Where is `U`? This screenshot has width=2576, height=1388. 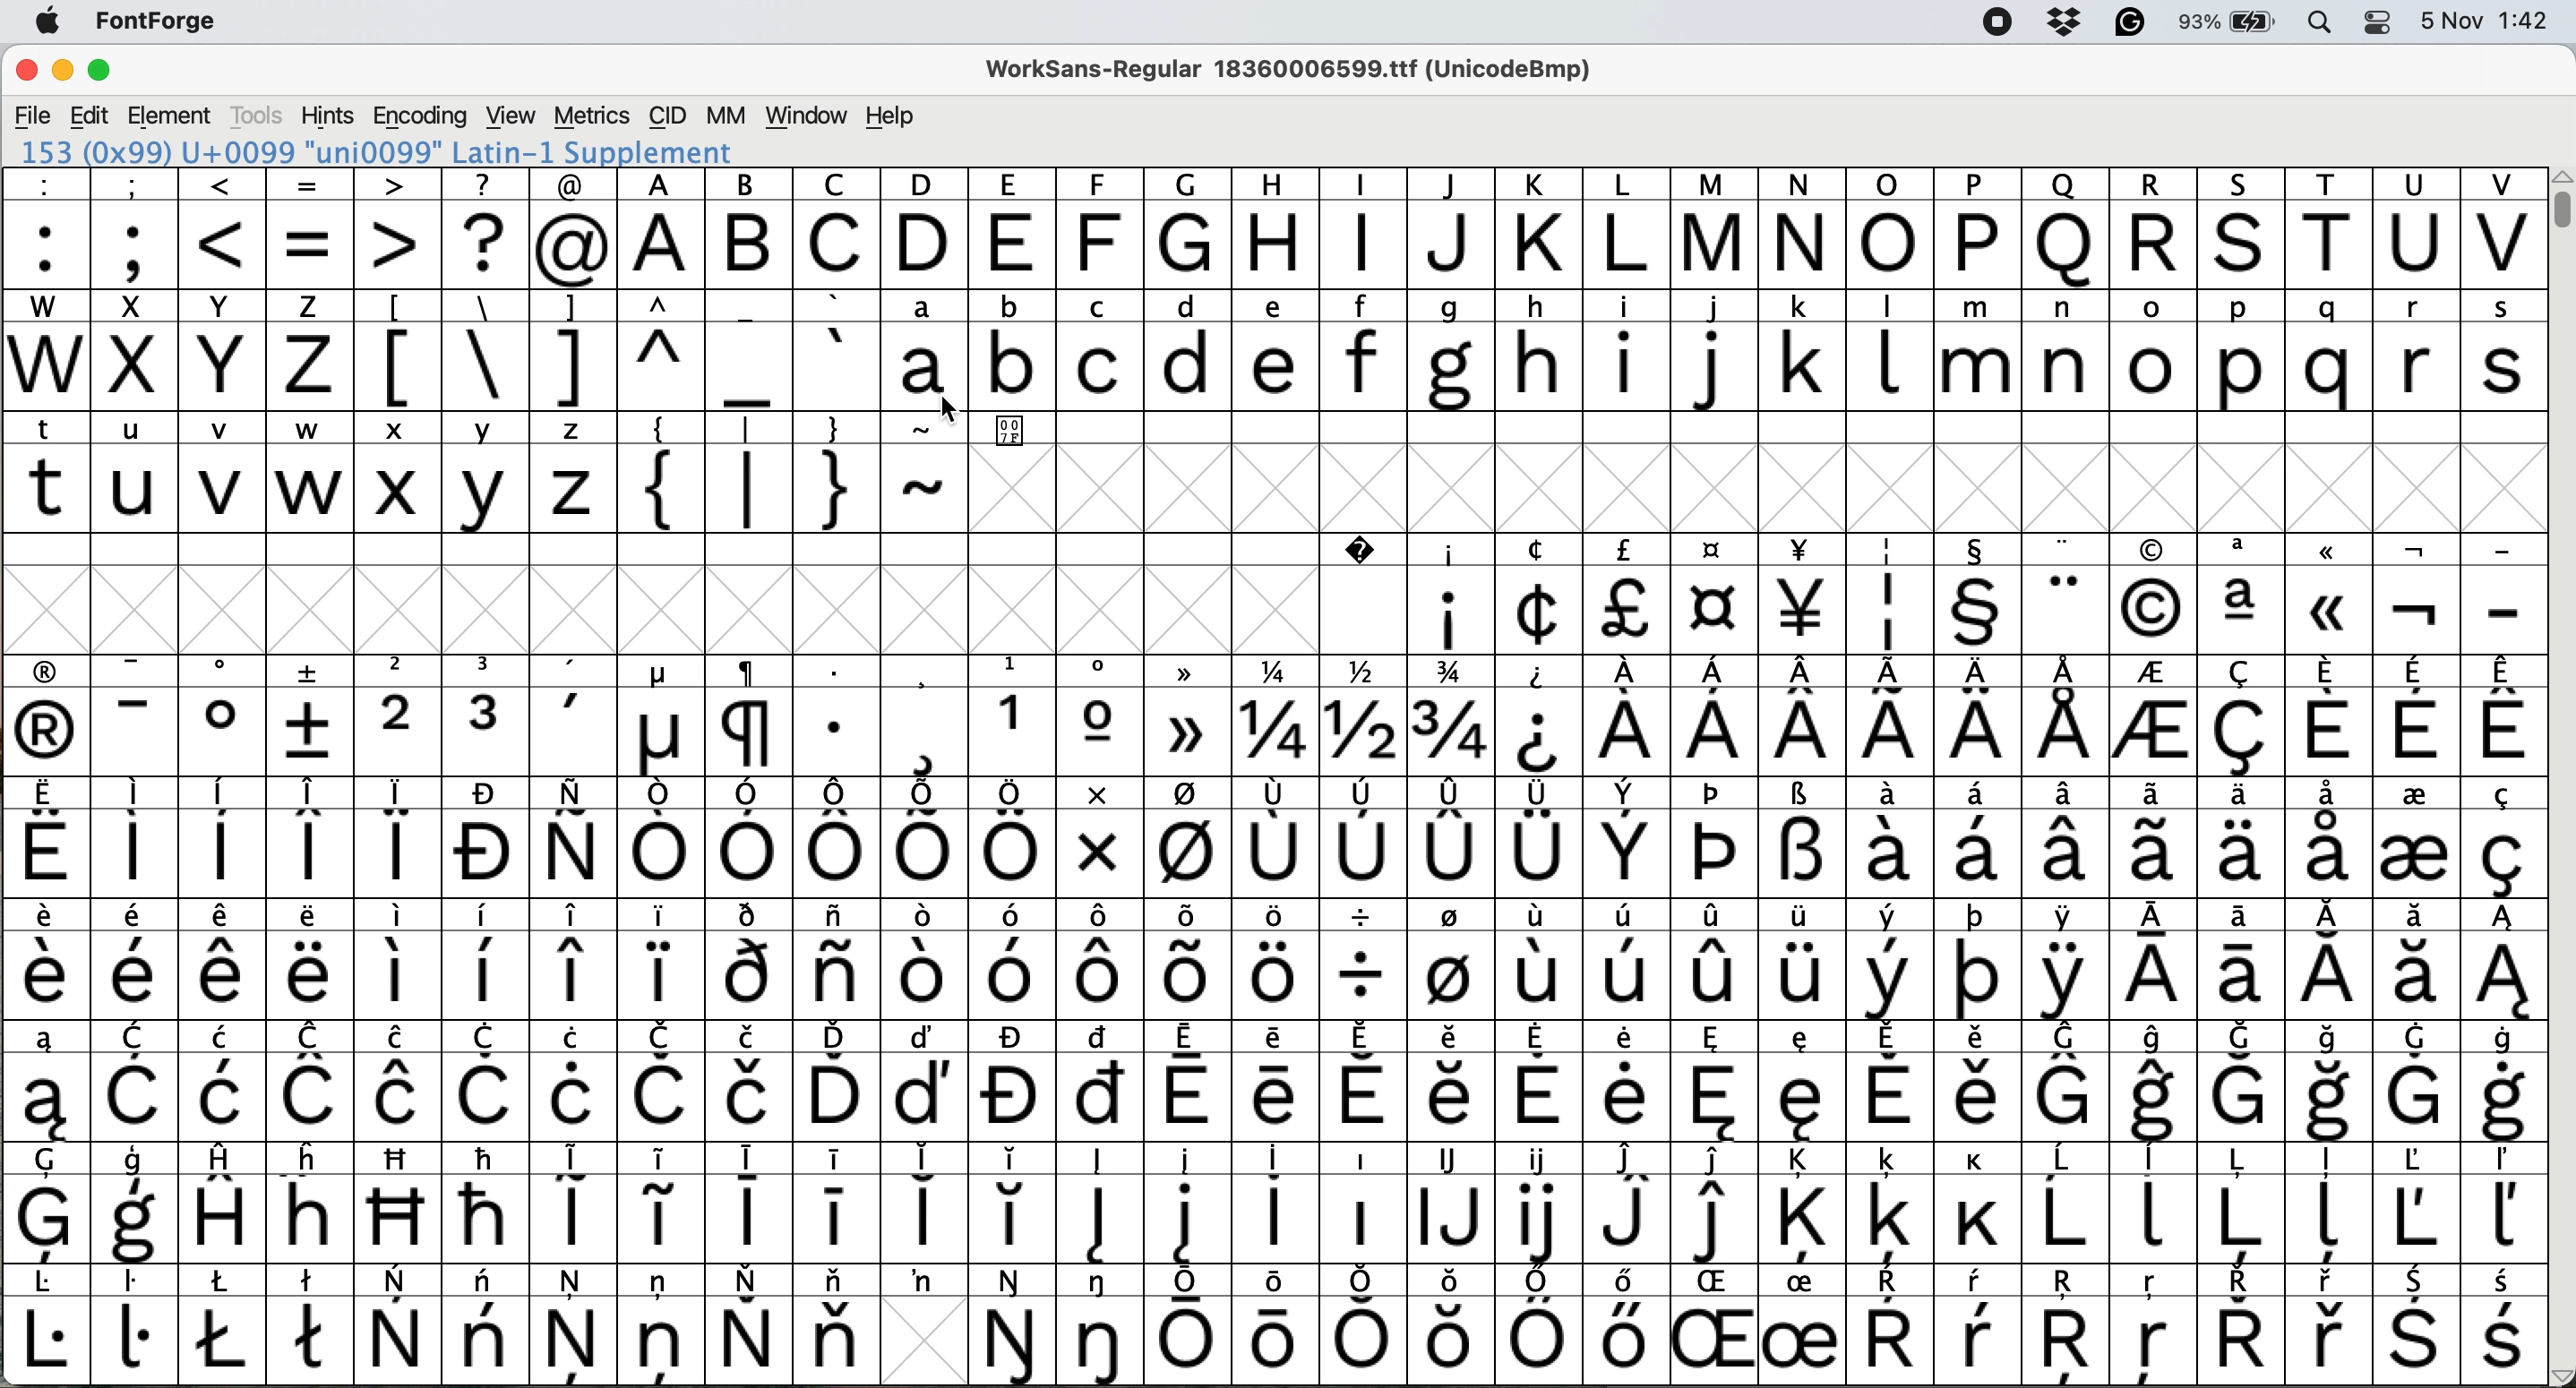
U is located at coordinates (2416, 229).